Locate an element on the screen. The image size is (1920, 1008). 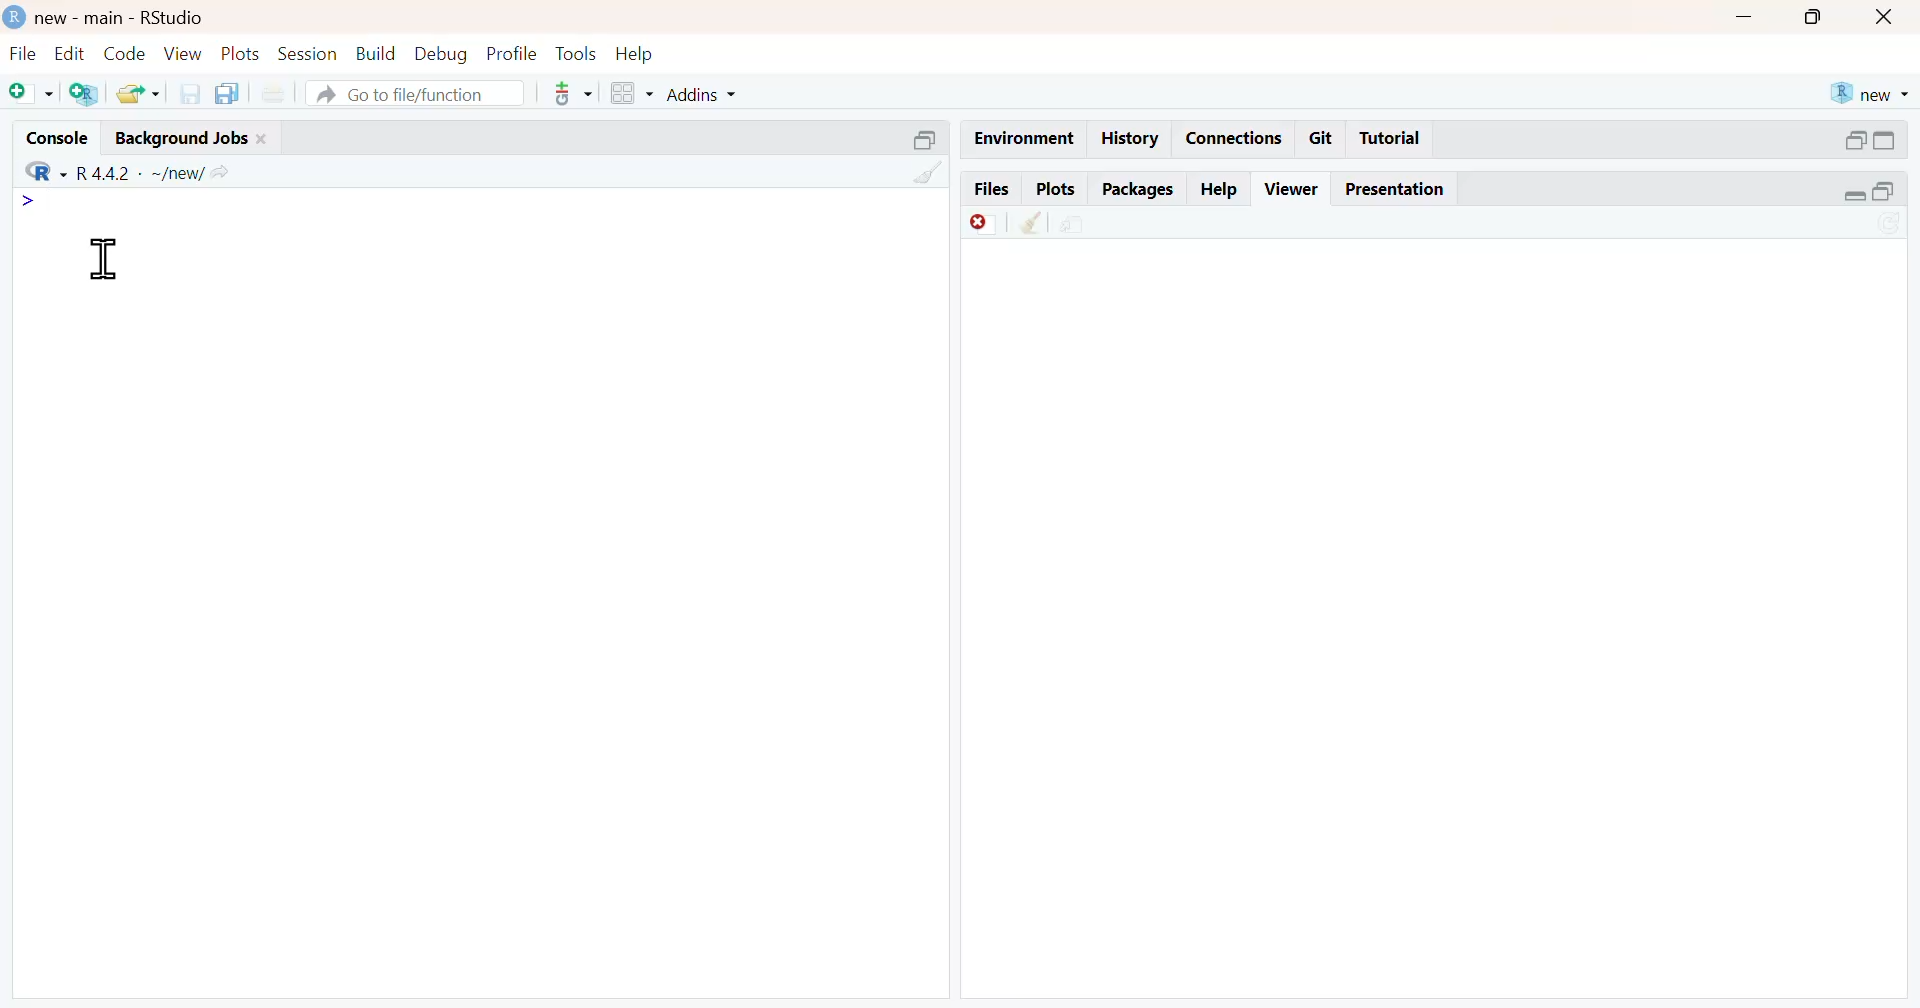
clear all viewer item is located at coordinates (1033, 225).